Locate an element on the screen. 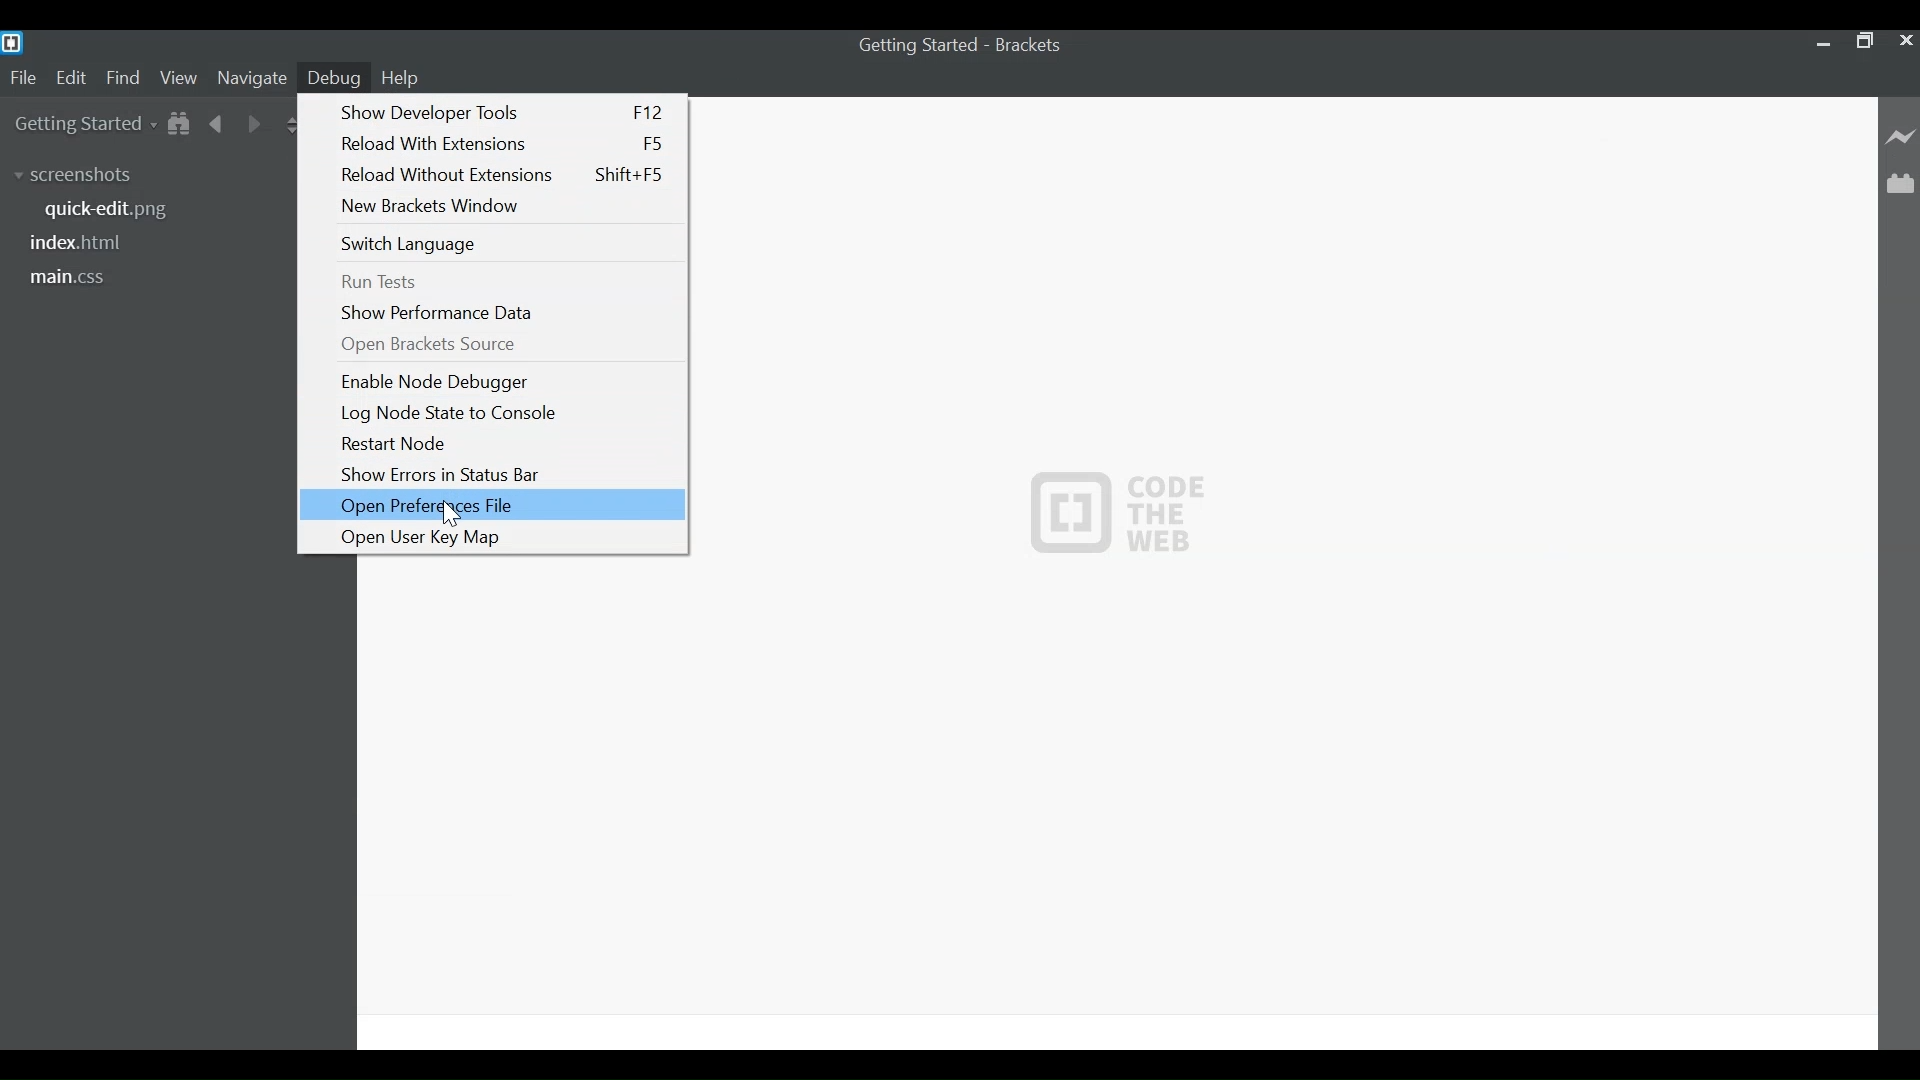  Getting Started is located at coordinates (76, 123).